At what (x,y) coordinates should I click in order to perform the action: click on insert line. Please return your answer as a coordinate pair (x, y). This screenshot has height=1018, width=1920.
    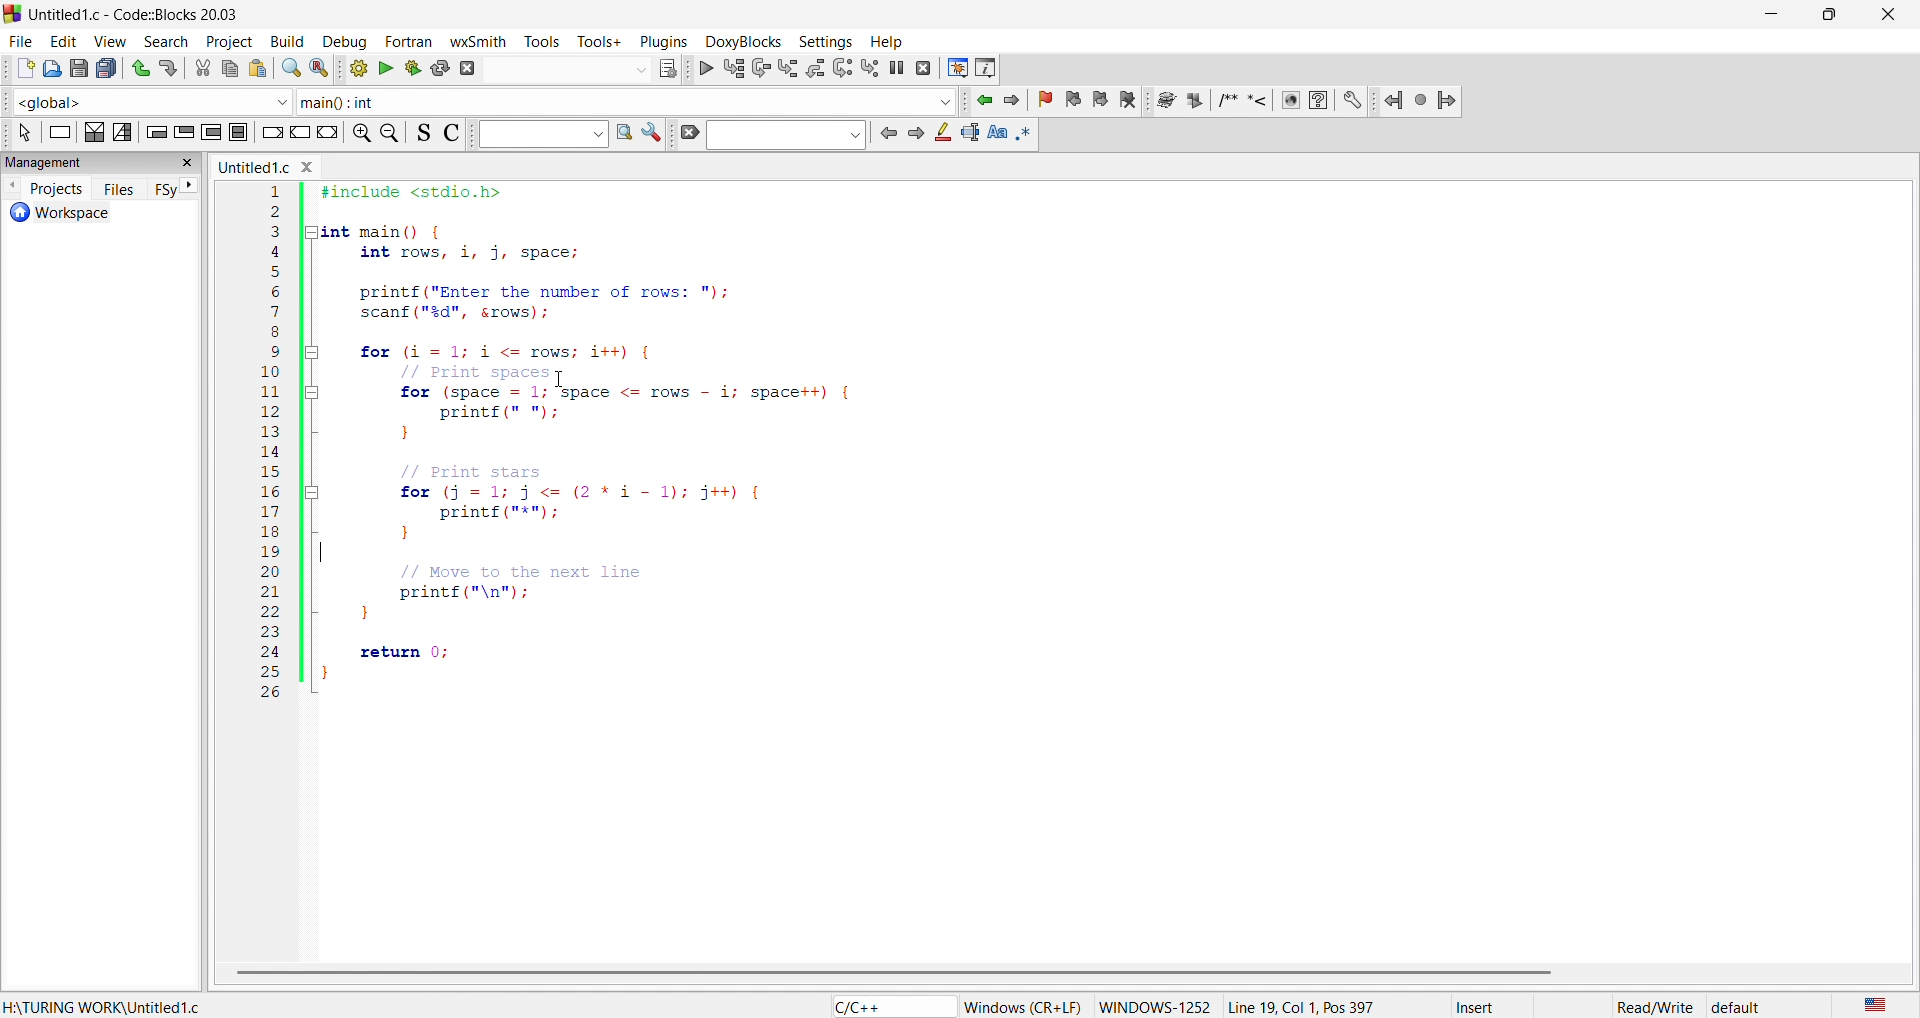
    Looking at the image, I should click on (1261, 100).